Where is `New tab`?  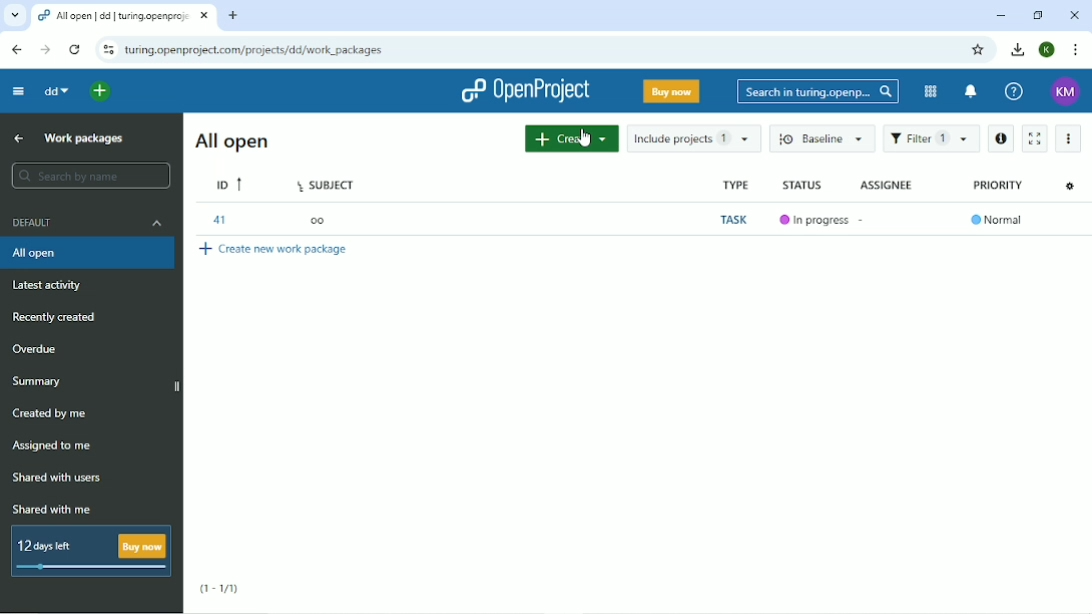
New tab is located at coordinates (233, 16).